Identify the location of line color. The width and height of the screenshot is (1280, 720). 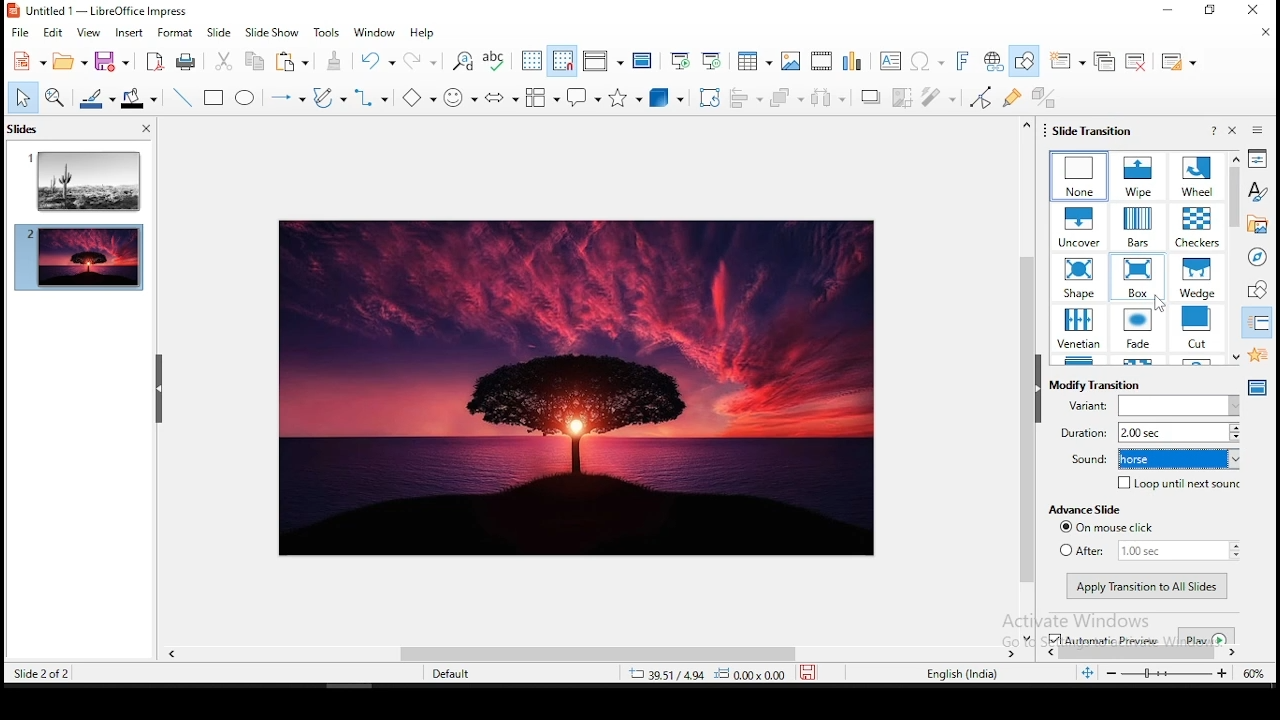
(96, 98).